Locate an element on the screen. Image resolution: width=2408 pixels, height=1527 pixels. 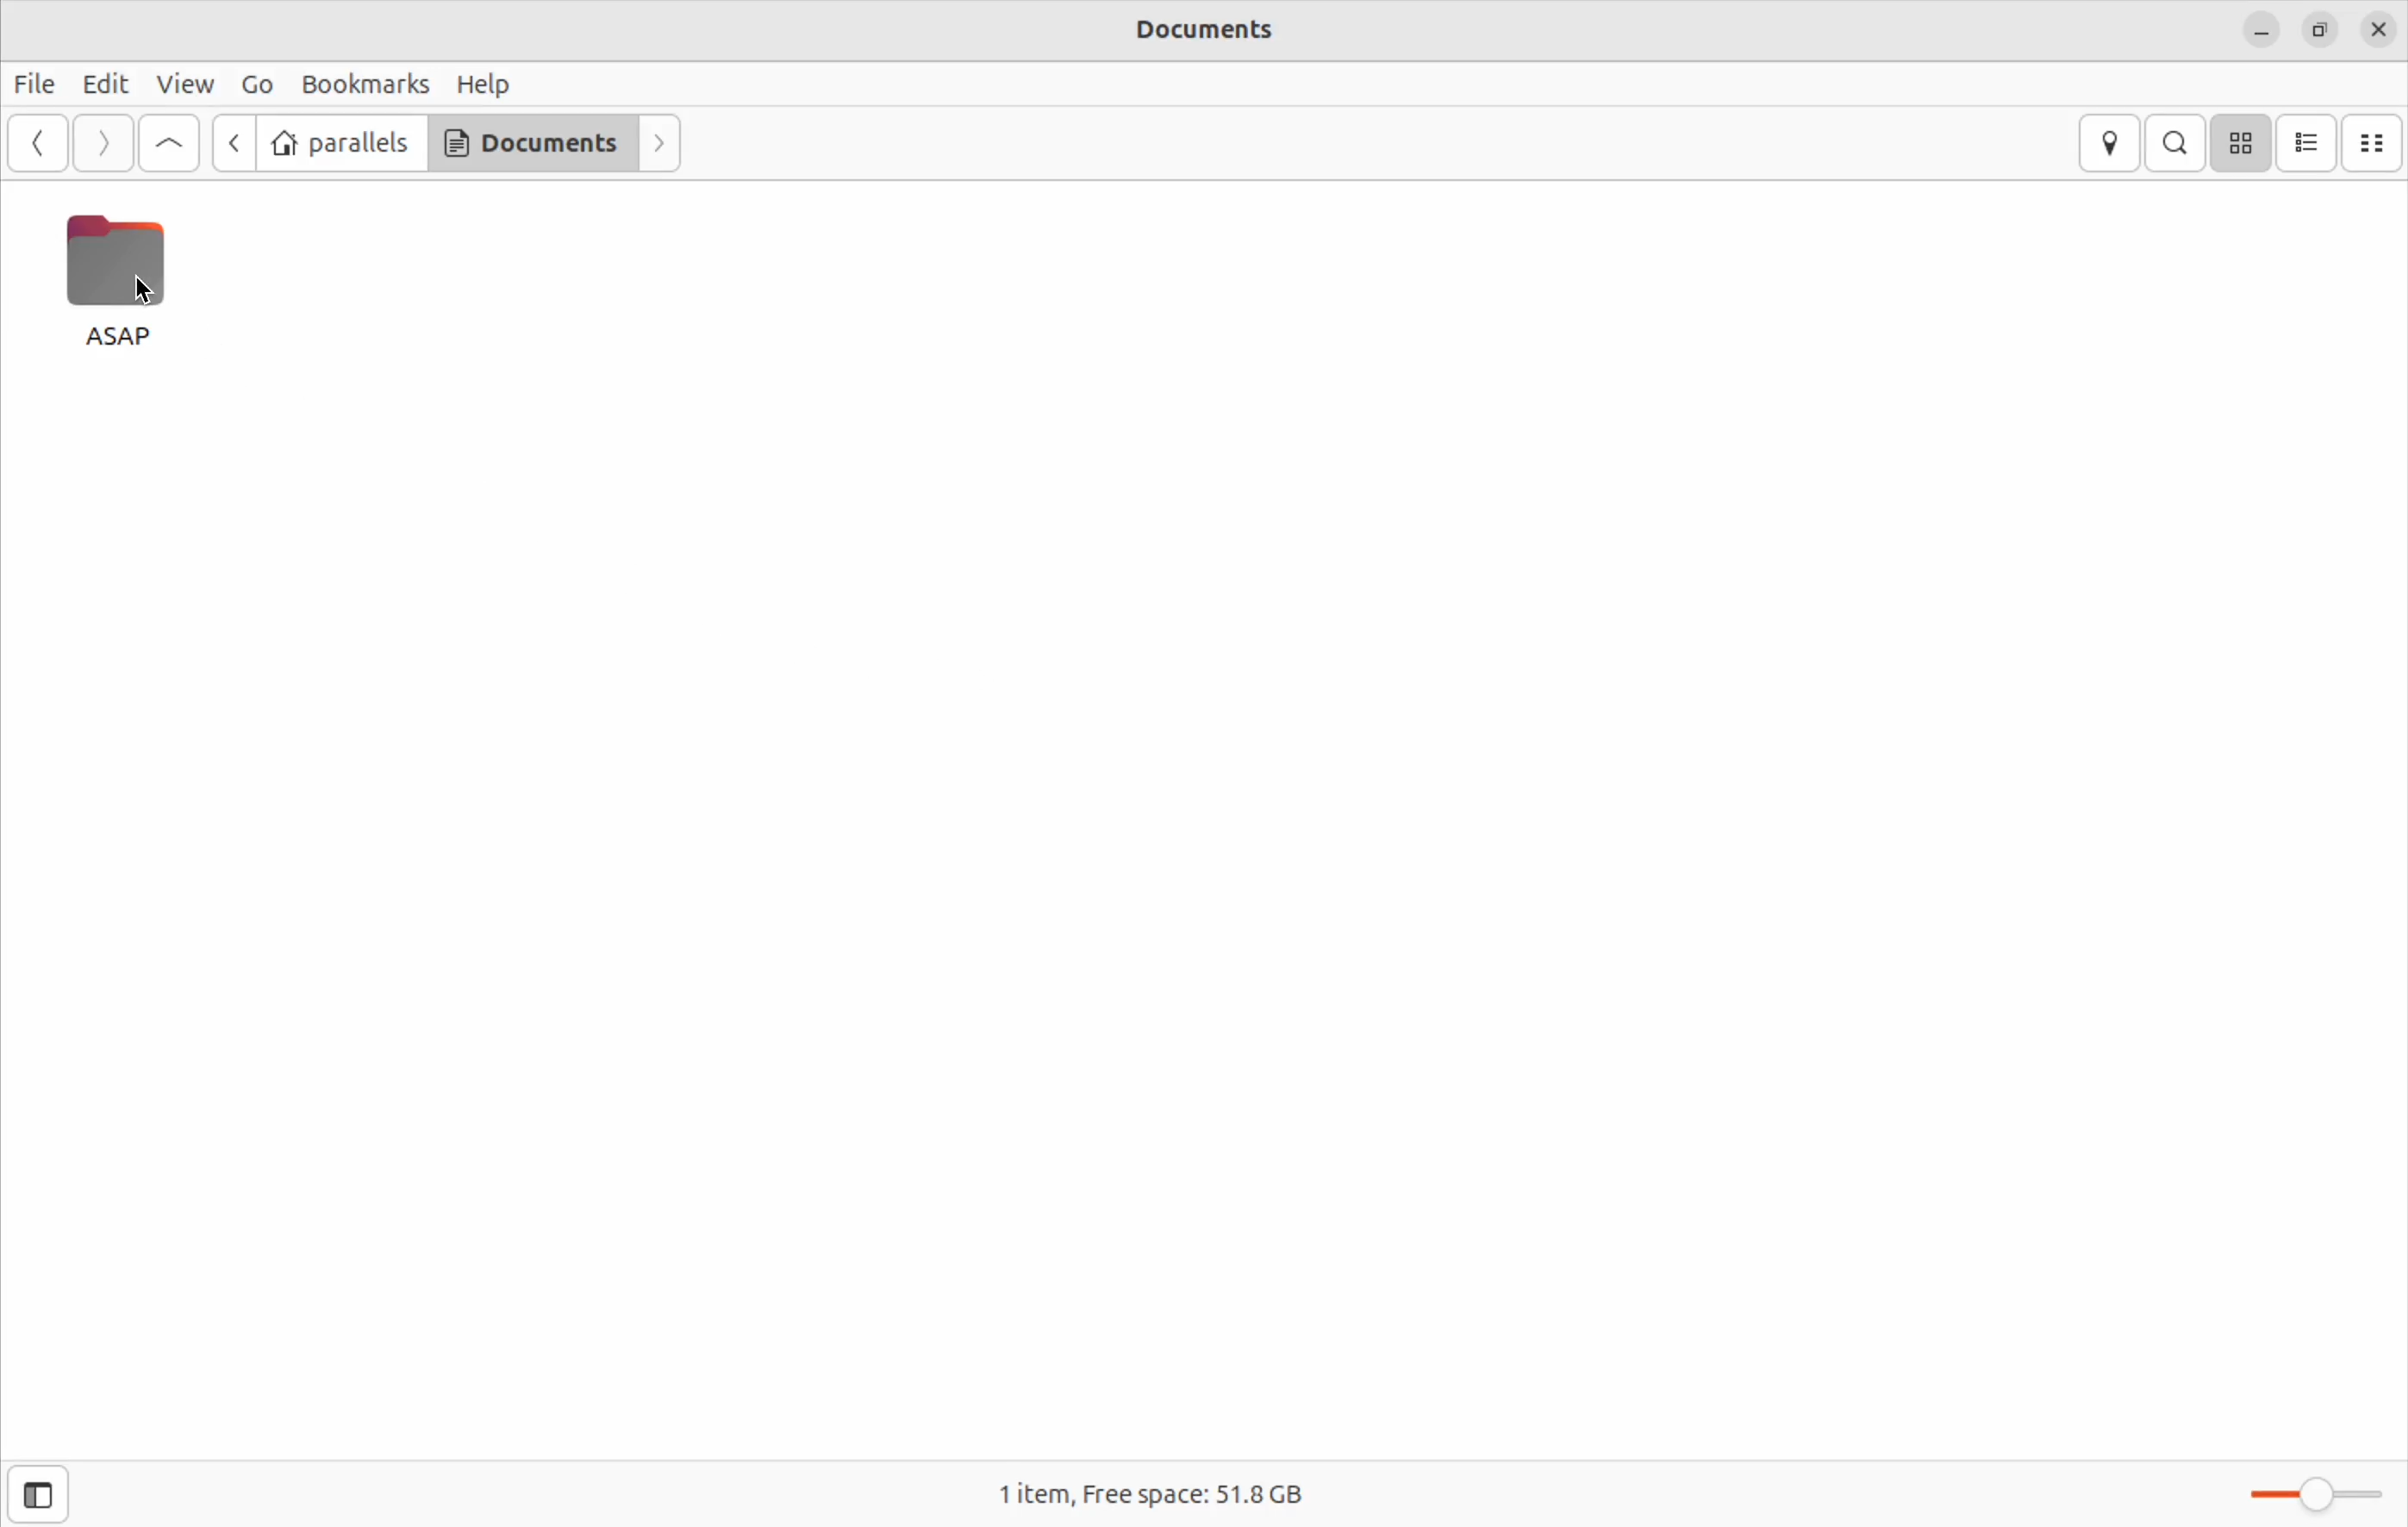
Forward is located at coordinates (104, 144).